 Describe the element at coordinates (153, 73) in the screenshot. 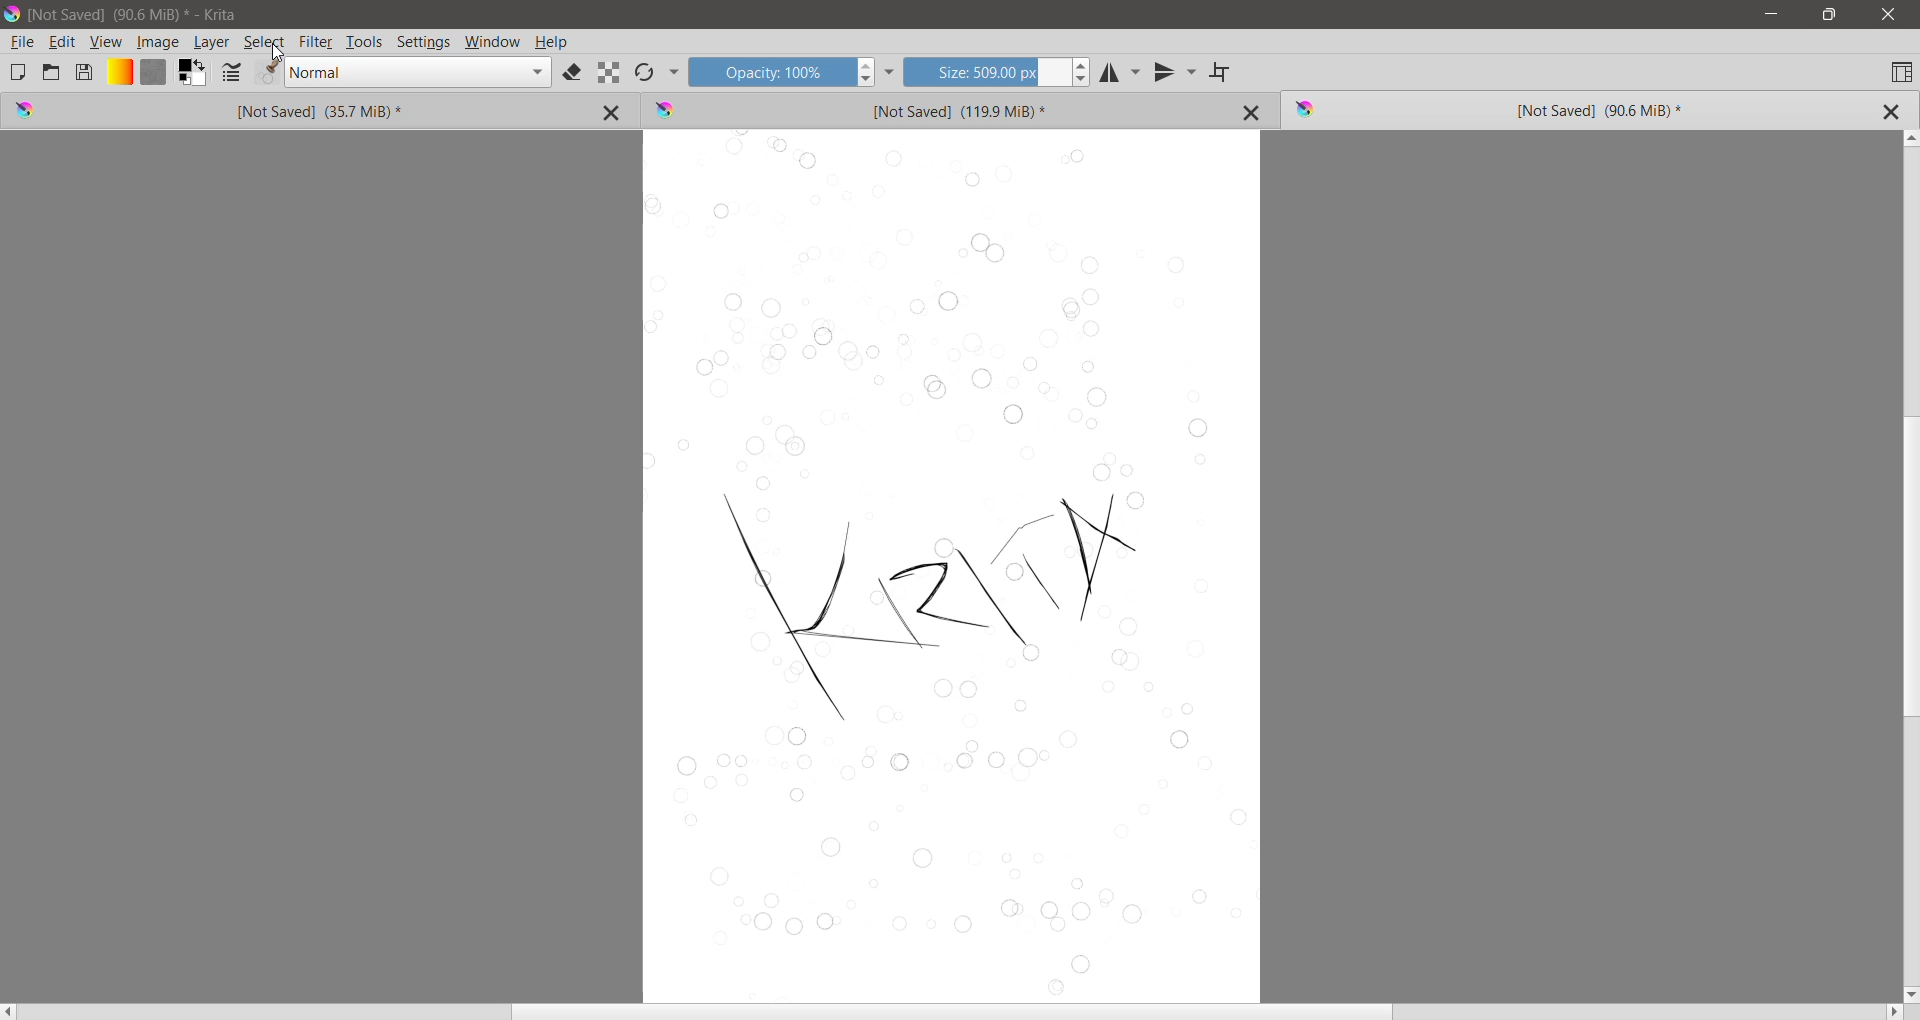

I see `Fill Patterns` at that location.